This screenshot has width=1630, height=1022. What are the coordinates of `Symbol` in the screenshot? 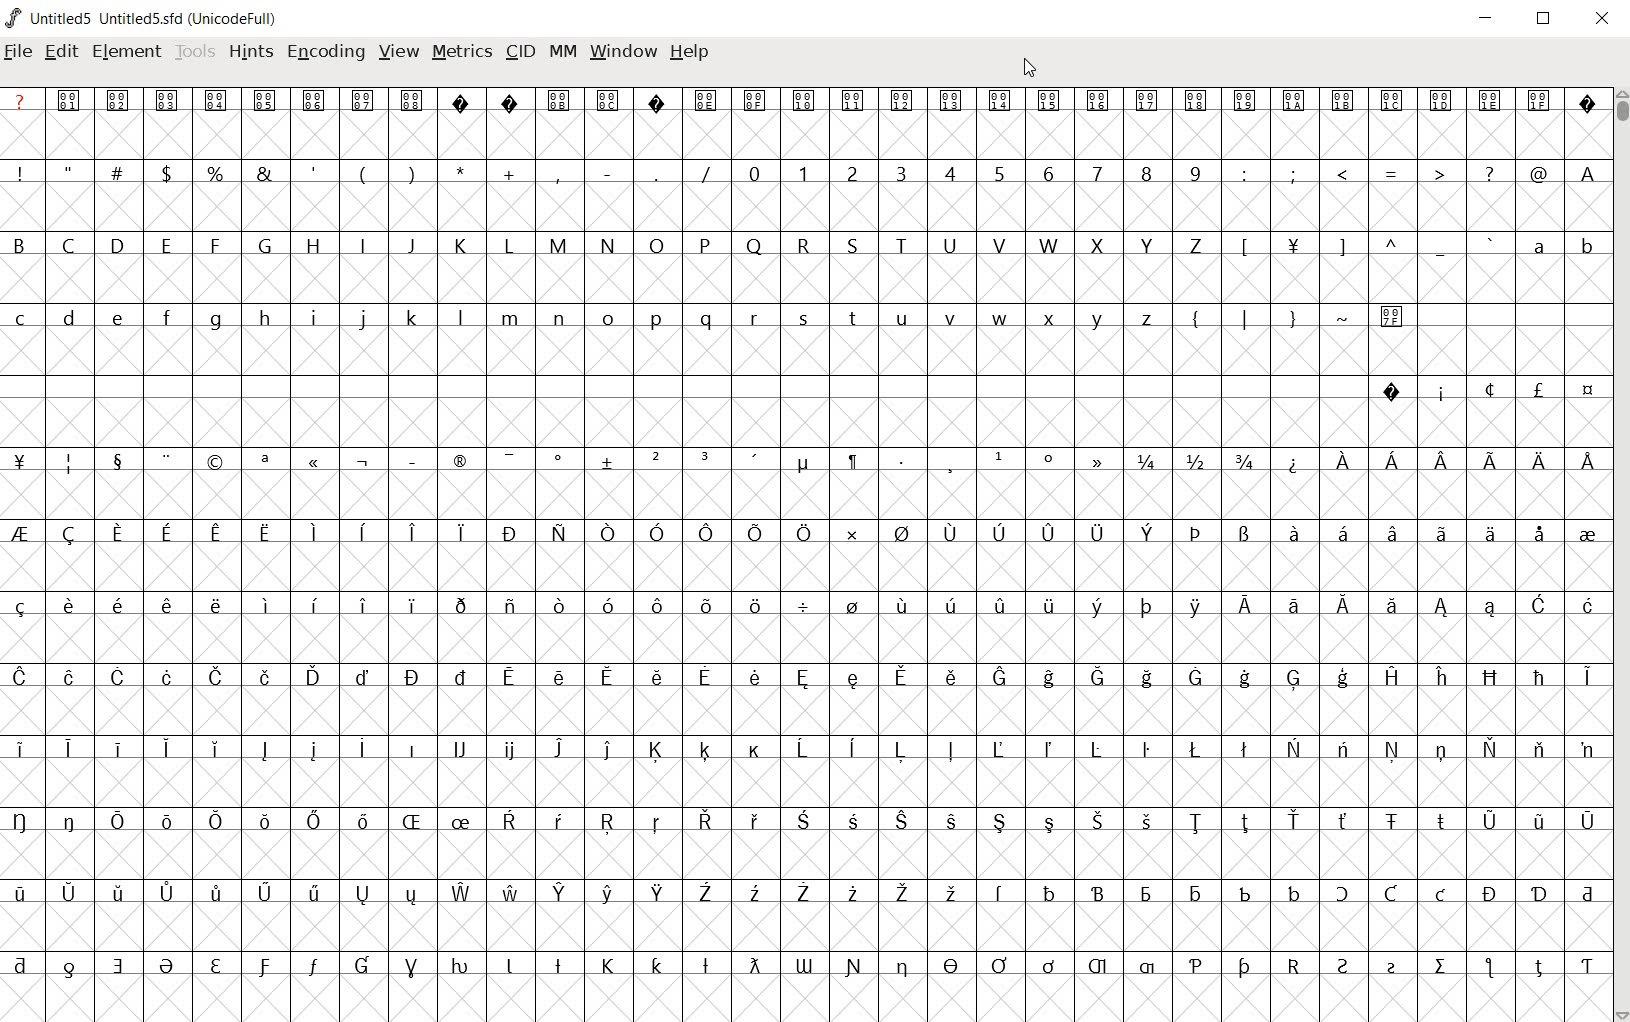 It's located at (1341, 607).